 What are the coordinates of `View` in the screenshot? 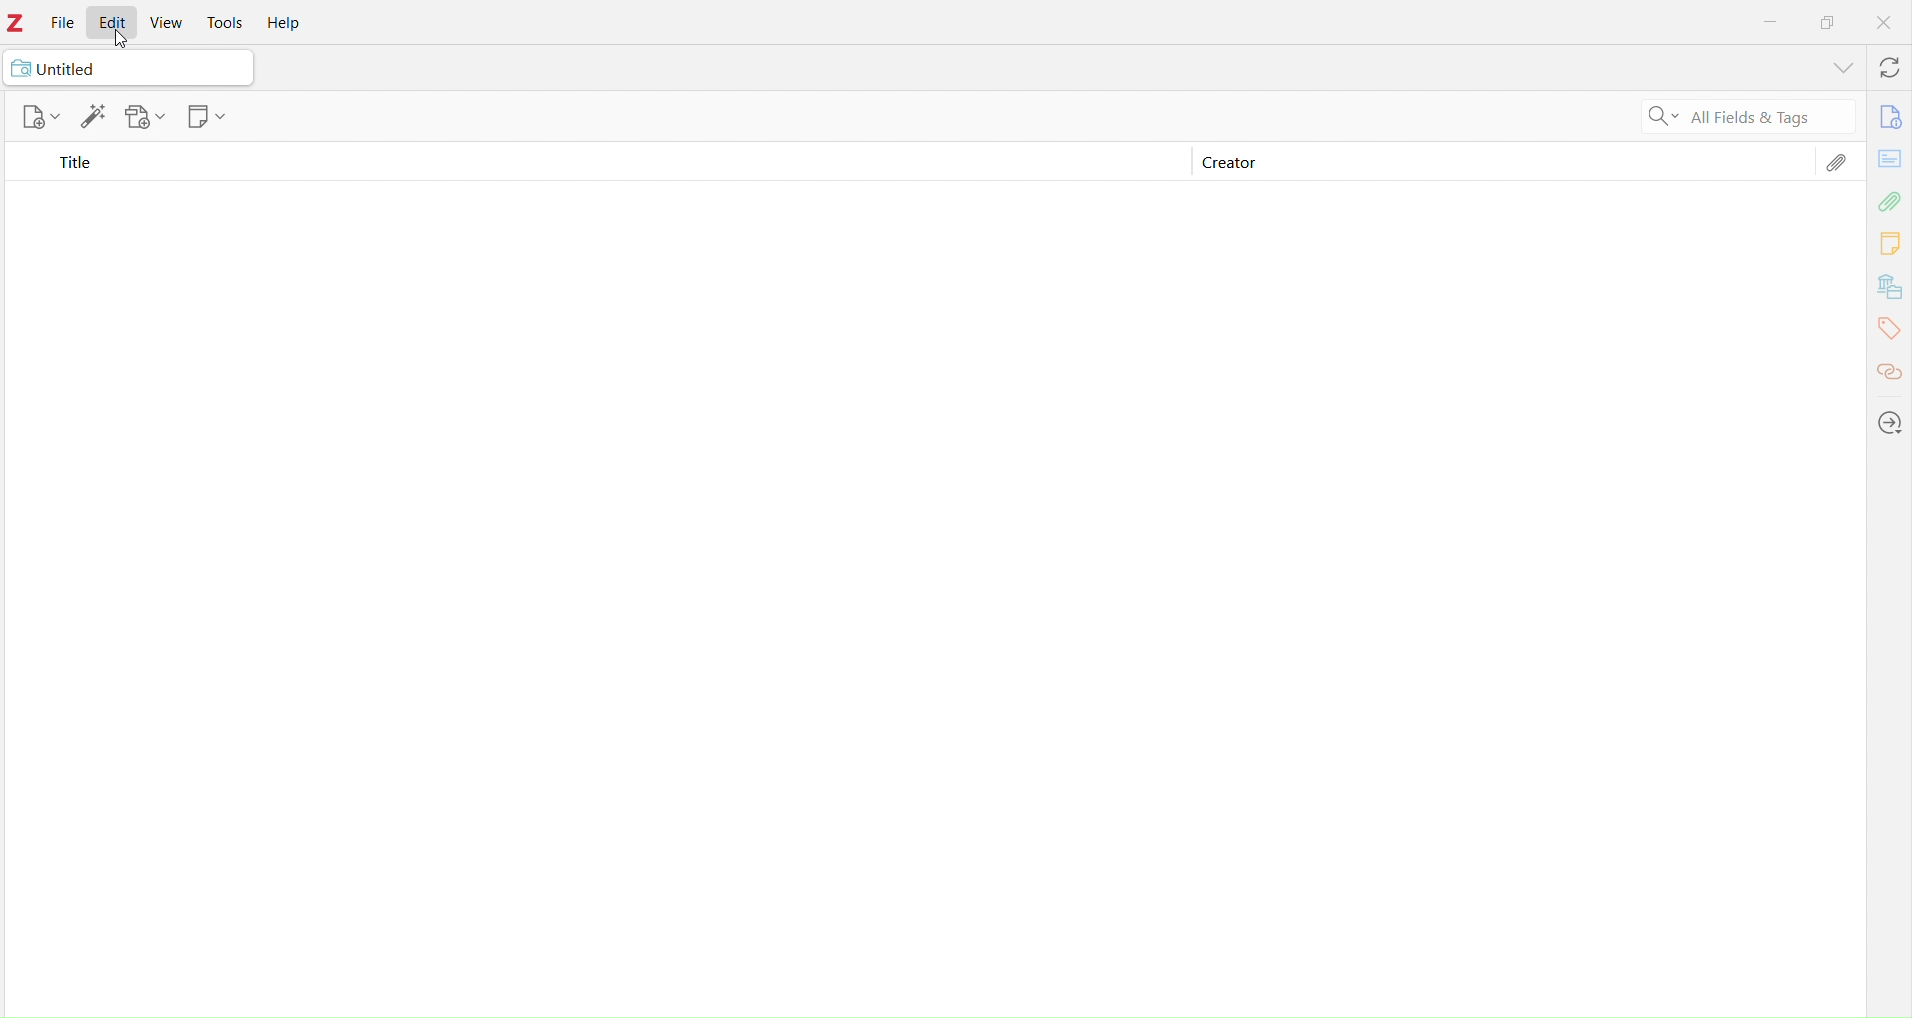 It's located at (163, 23).